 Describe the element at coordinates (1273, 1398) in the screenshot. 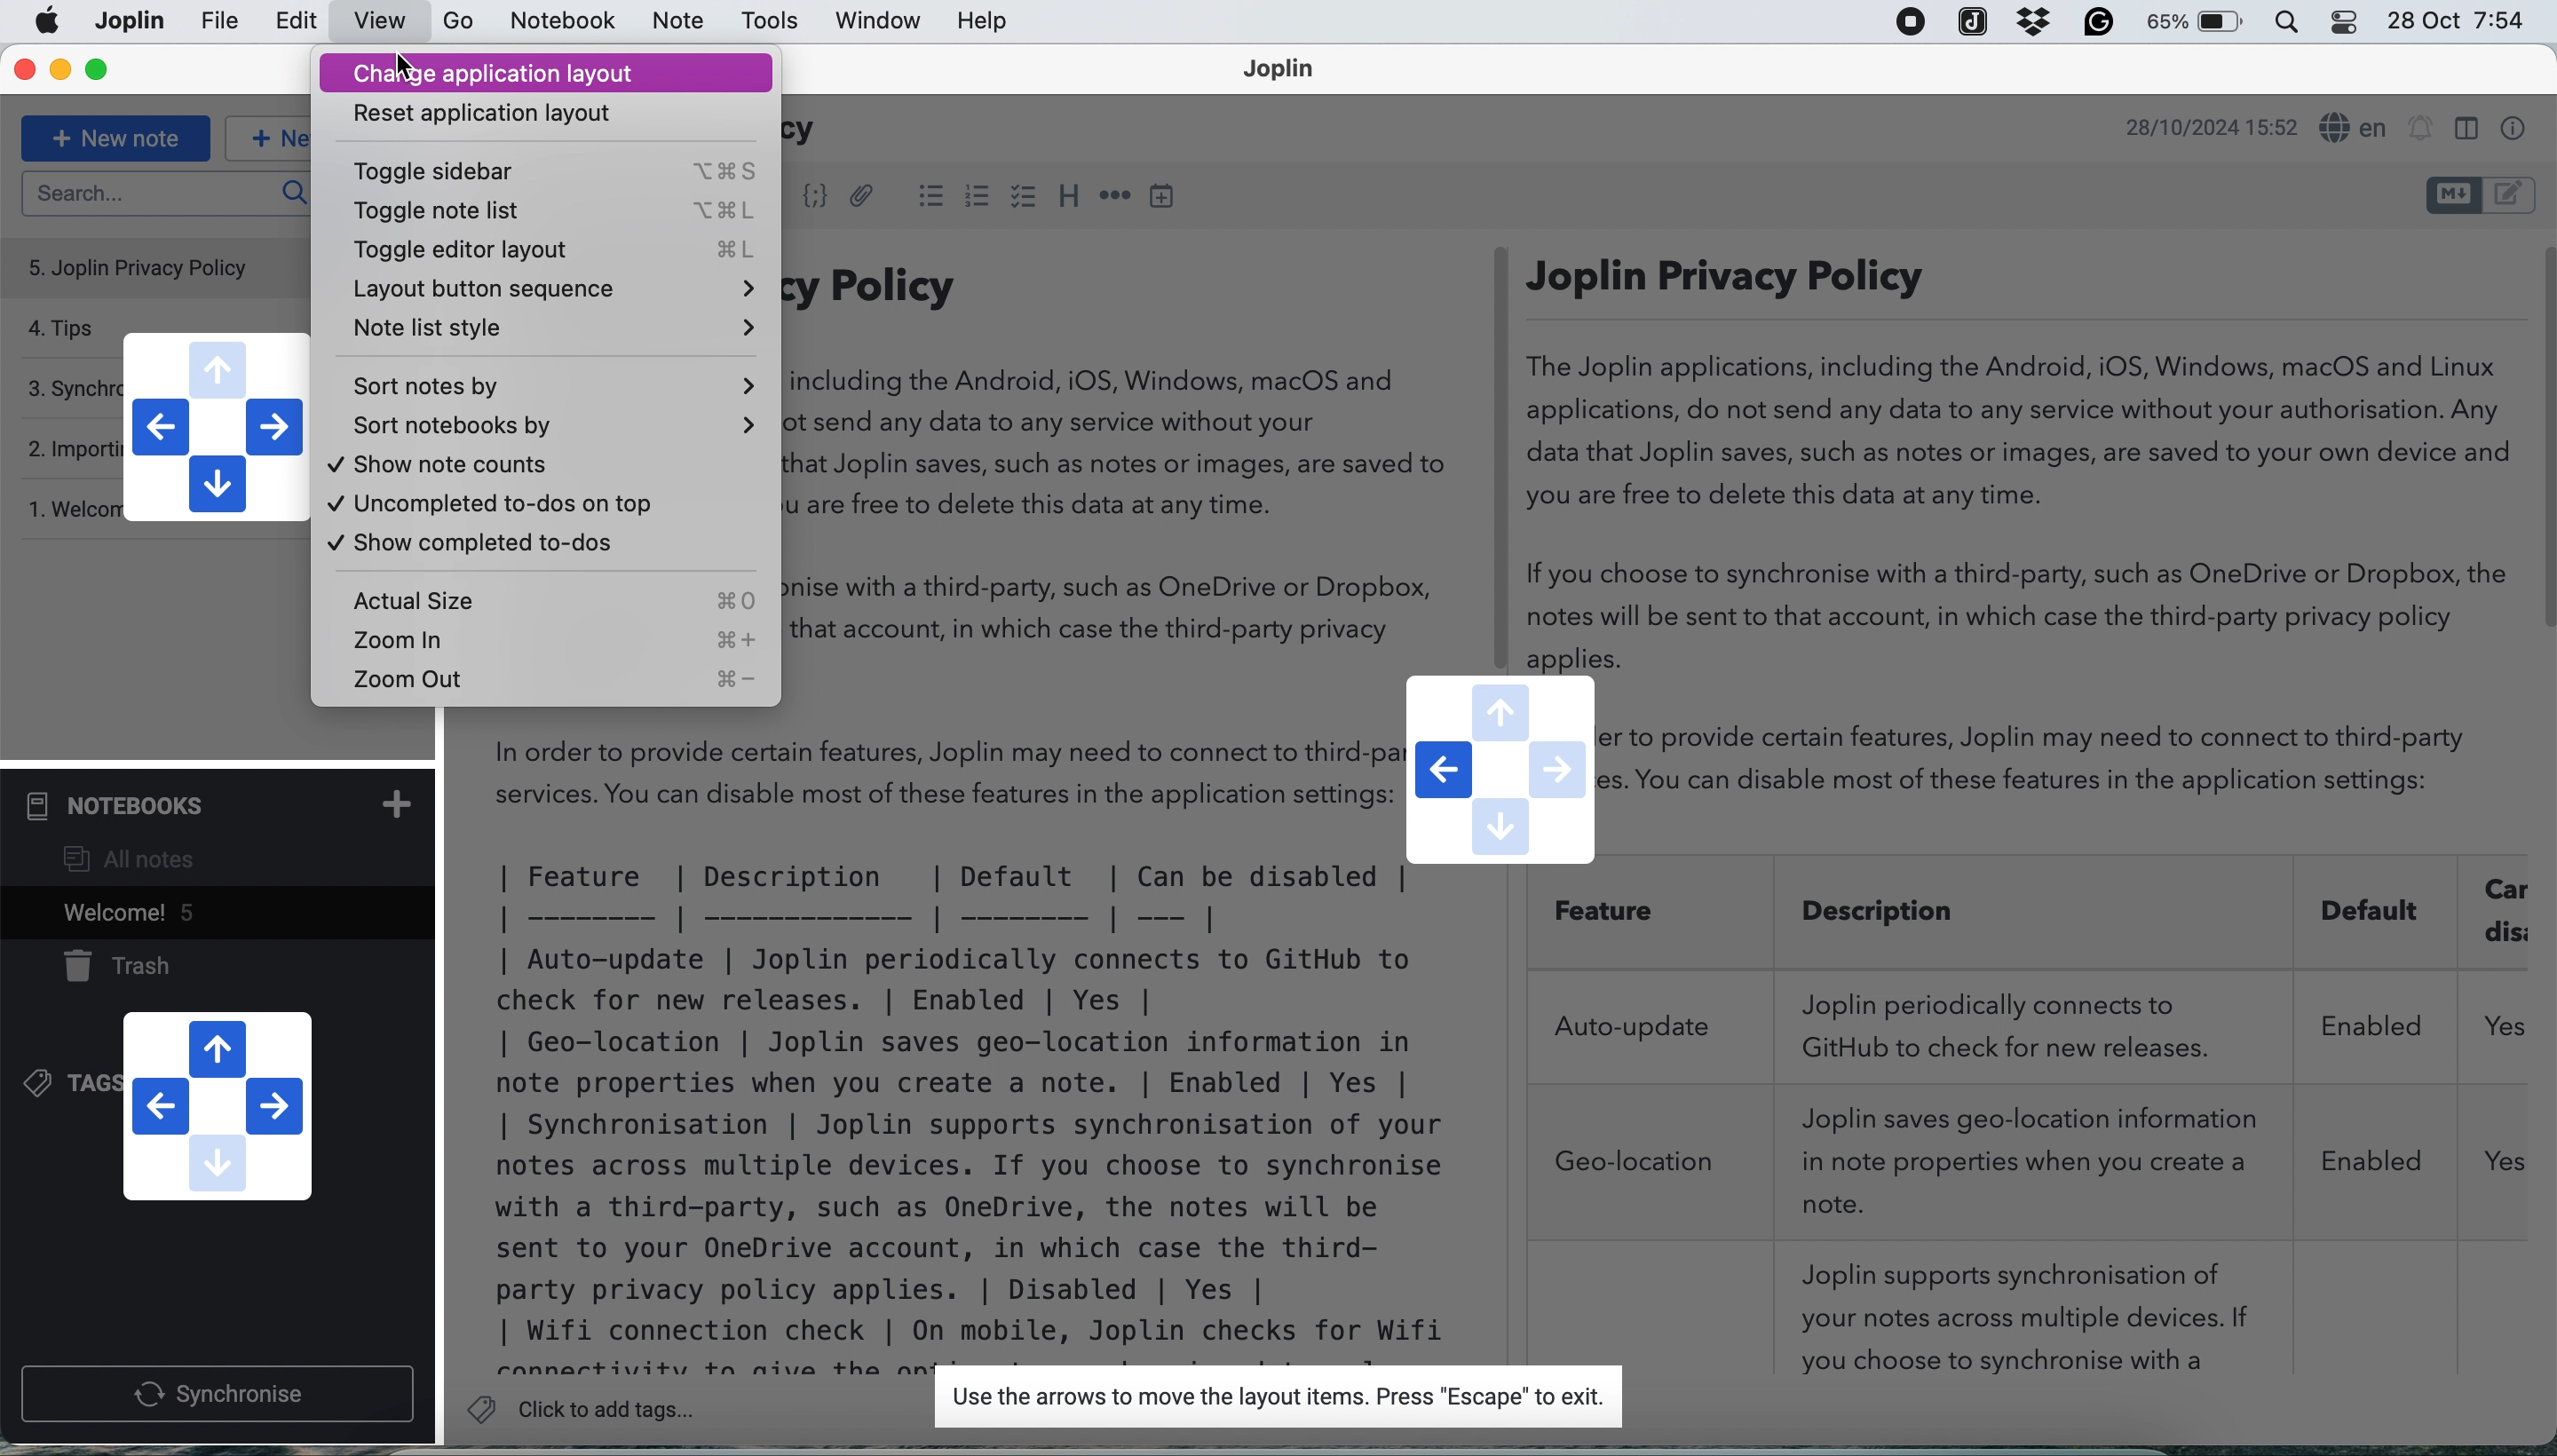

I see `Use the arrows to move the layout items. Press "Escape" to exit.` at that location.